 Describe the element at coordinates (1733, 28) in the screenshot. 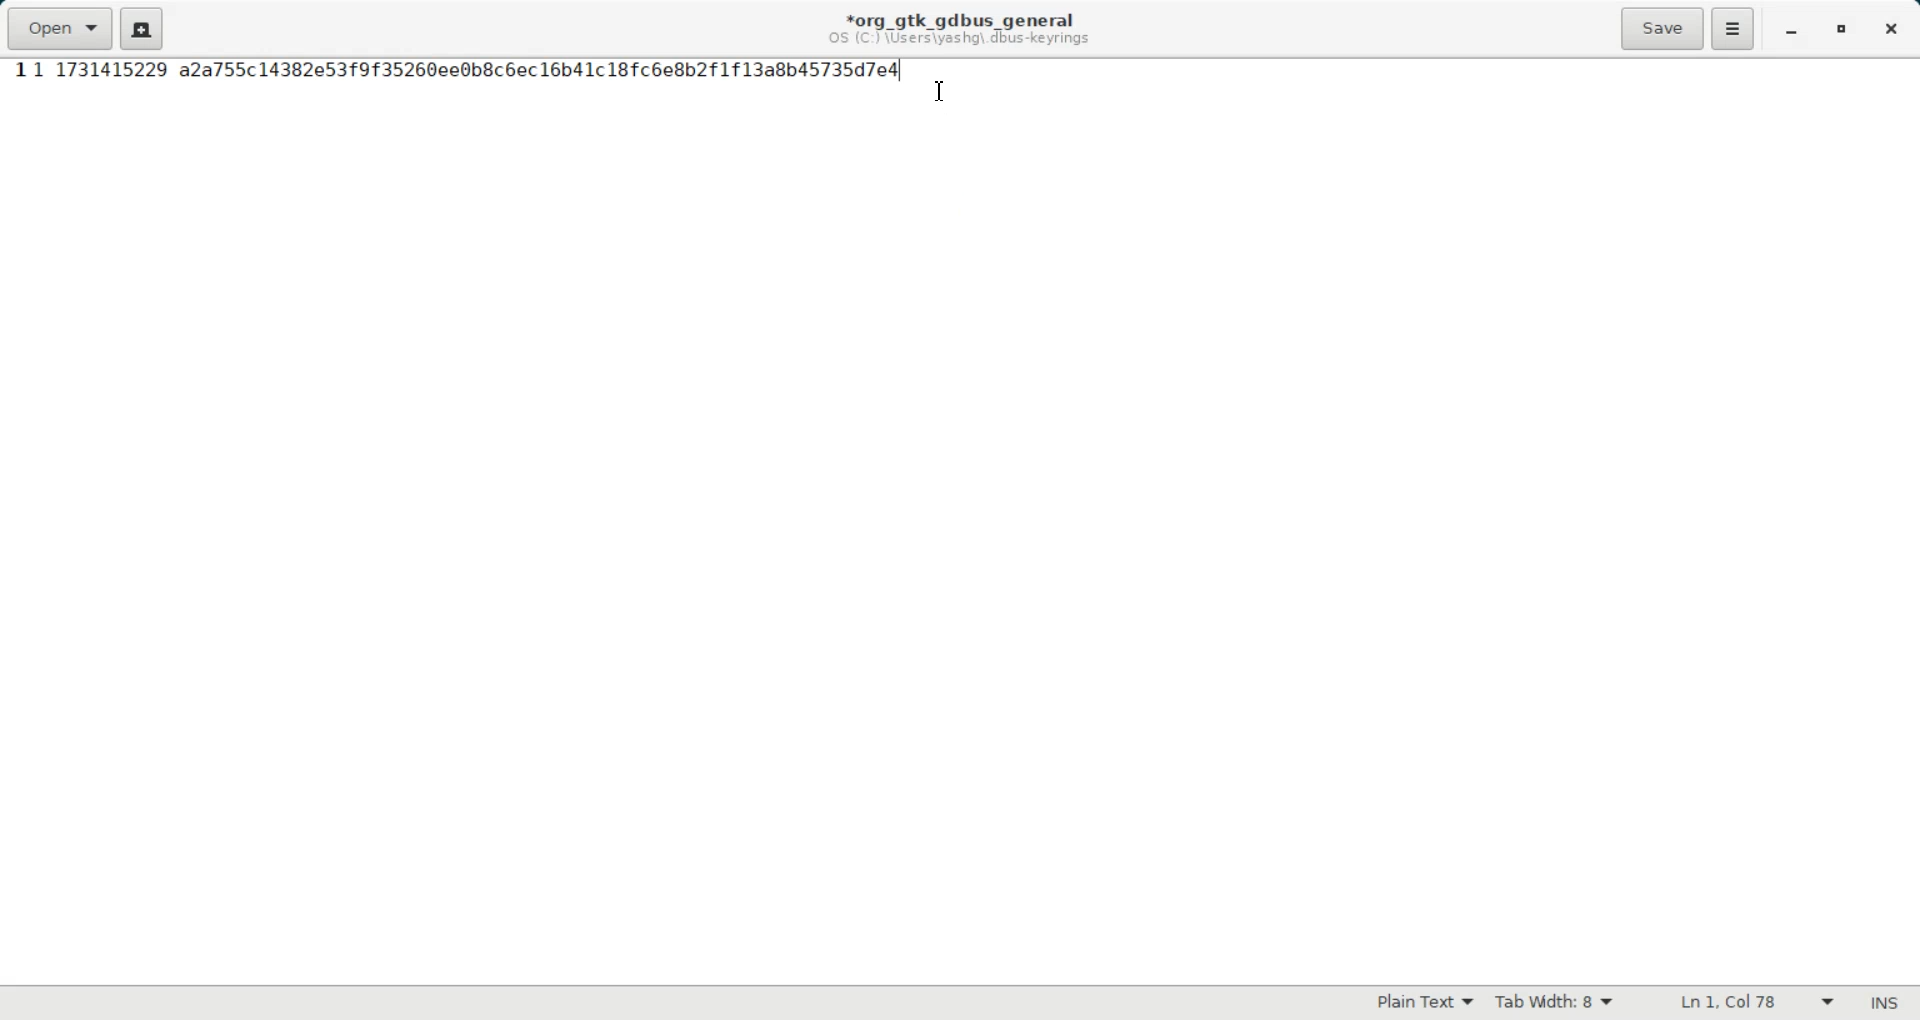

I see `Hamburger Settings` at that location.